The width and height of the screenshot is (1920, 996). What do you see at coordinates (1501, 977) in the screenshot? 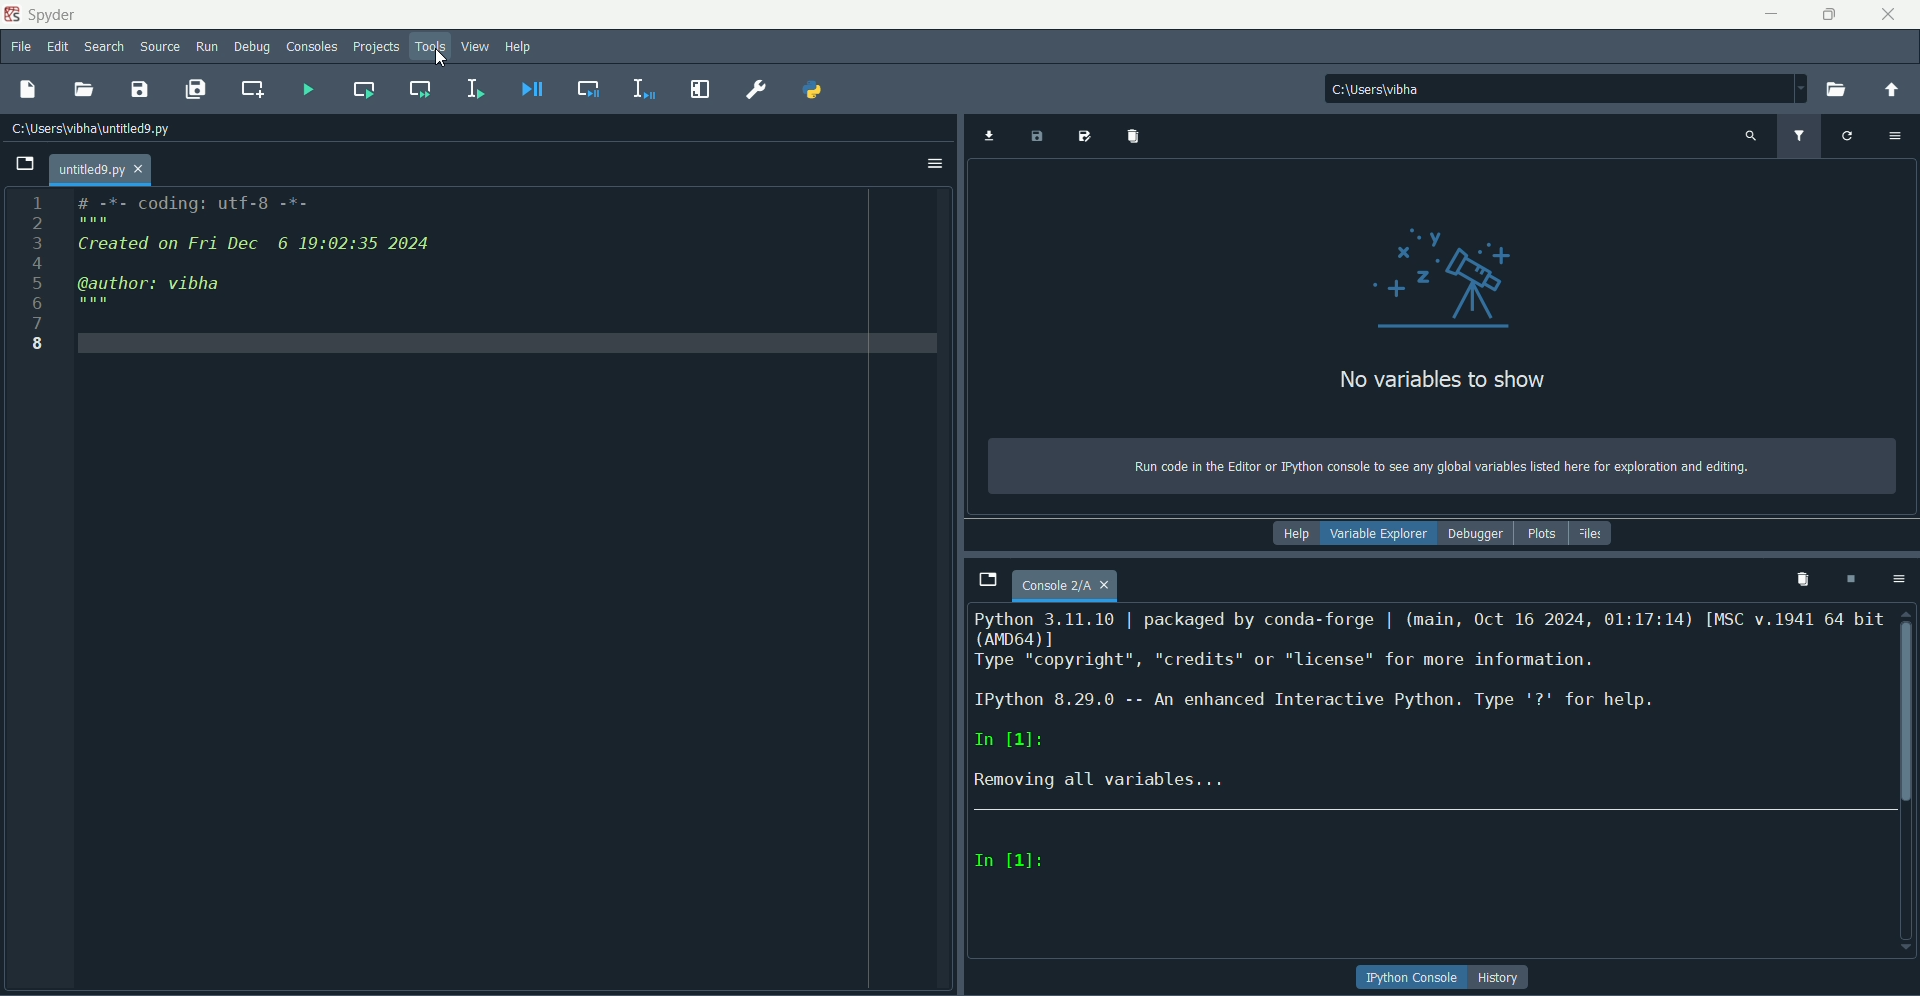
I see `button` at bounding box center [1501, 977].